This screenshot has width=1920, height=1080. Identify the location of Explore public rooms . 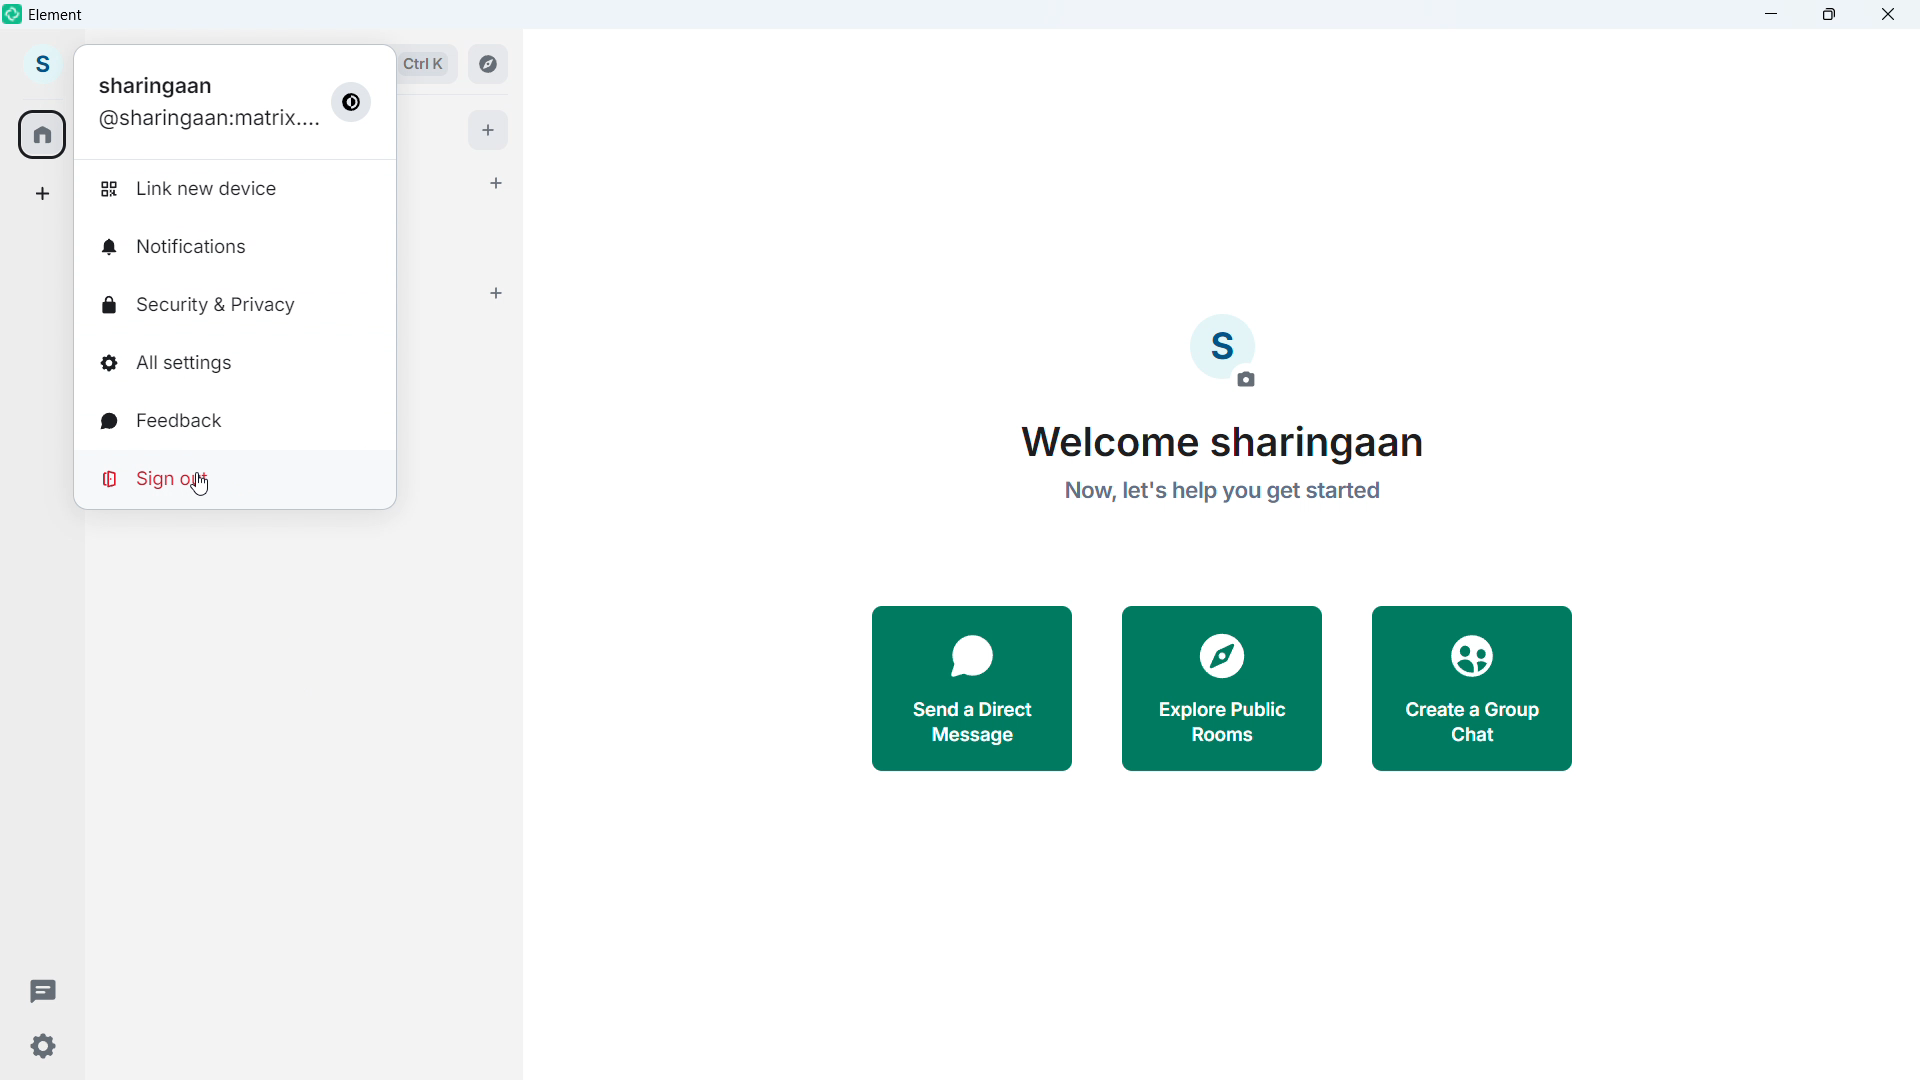
(1221, 691).